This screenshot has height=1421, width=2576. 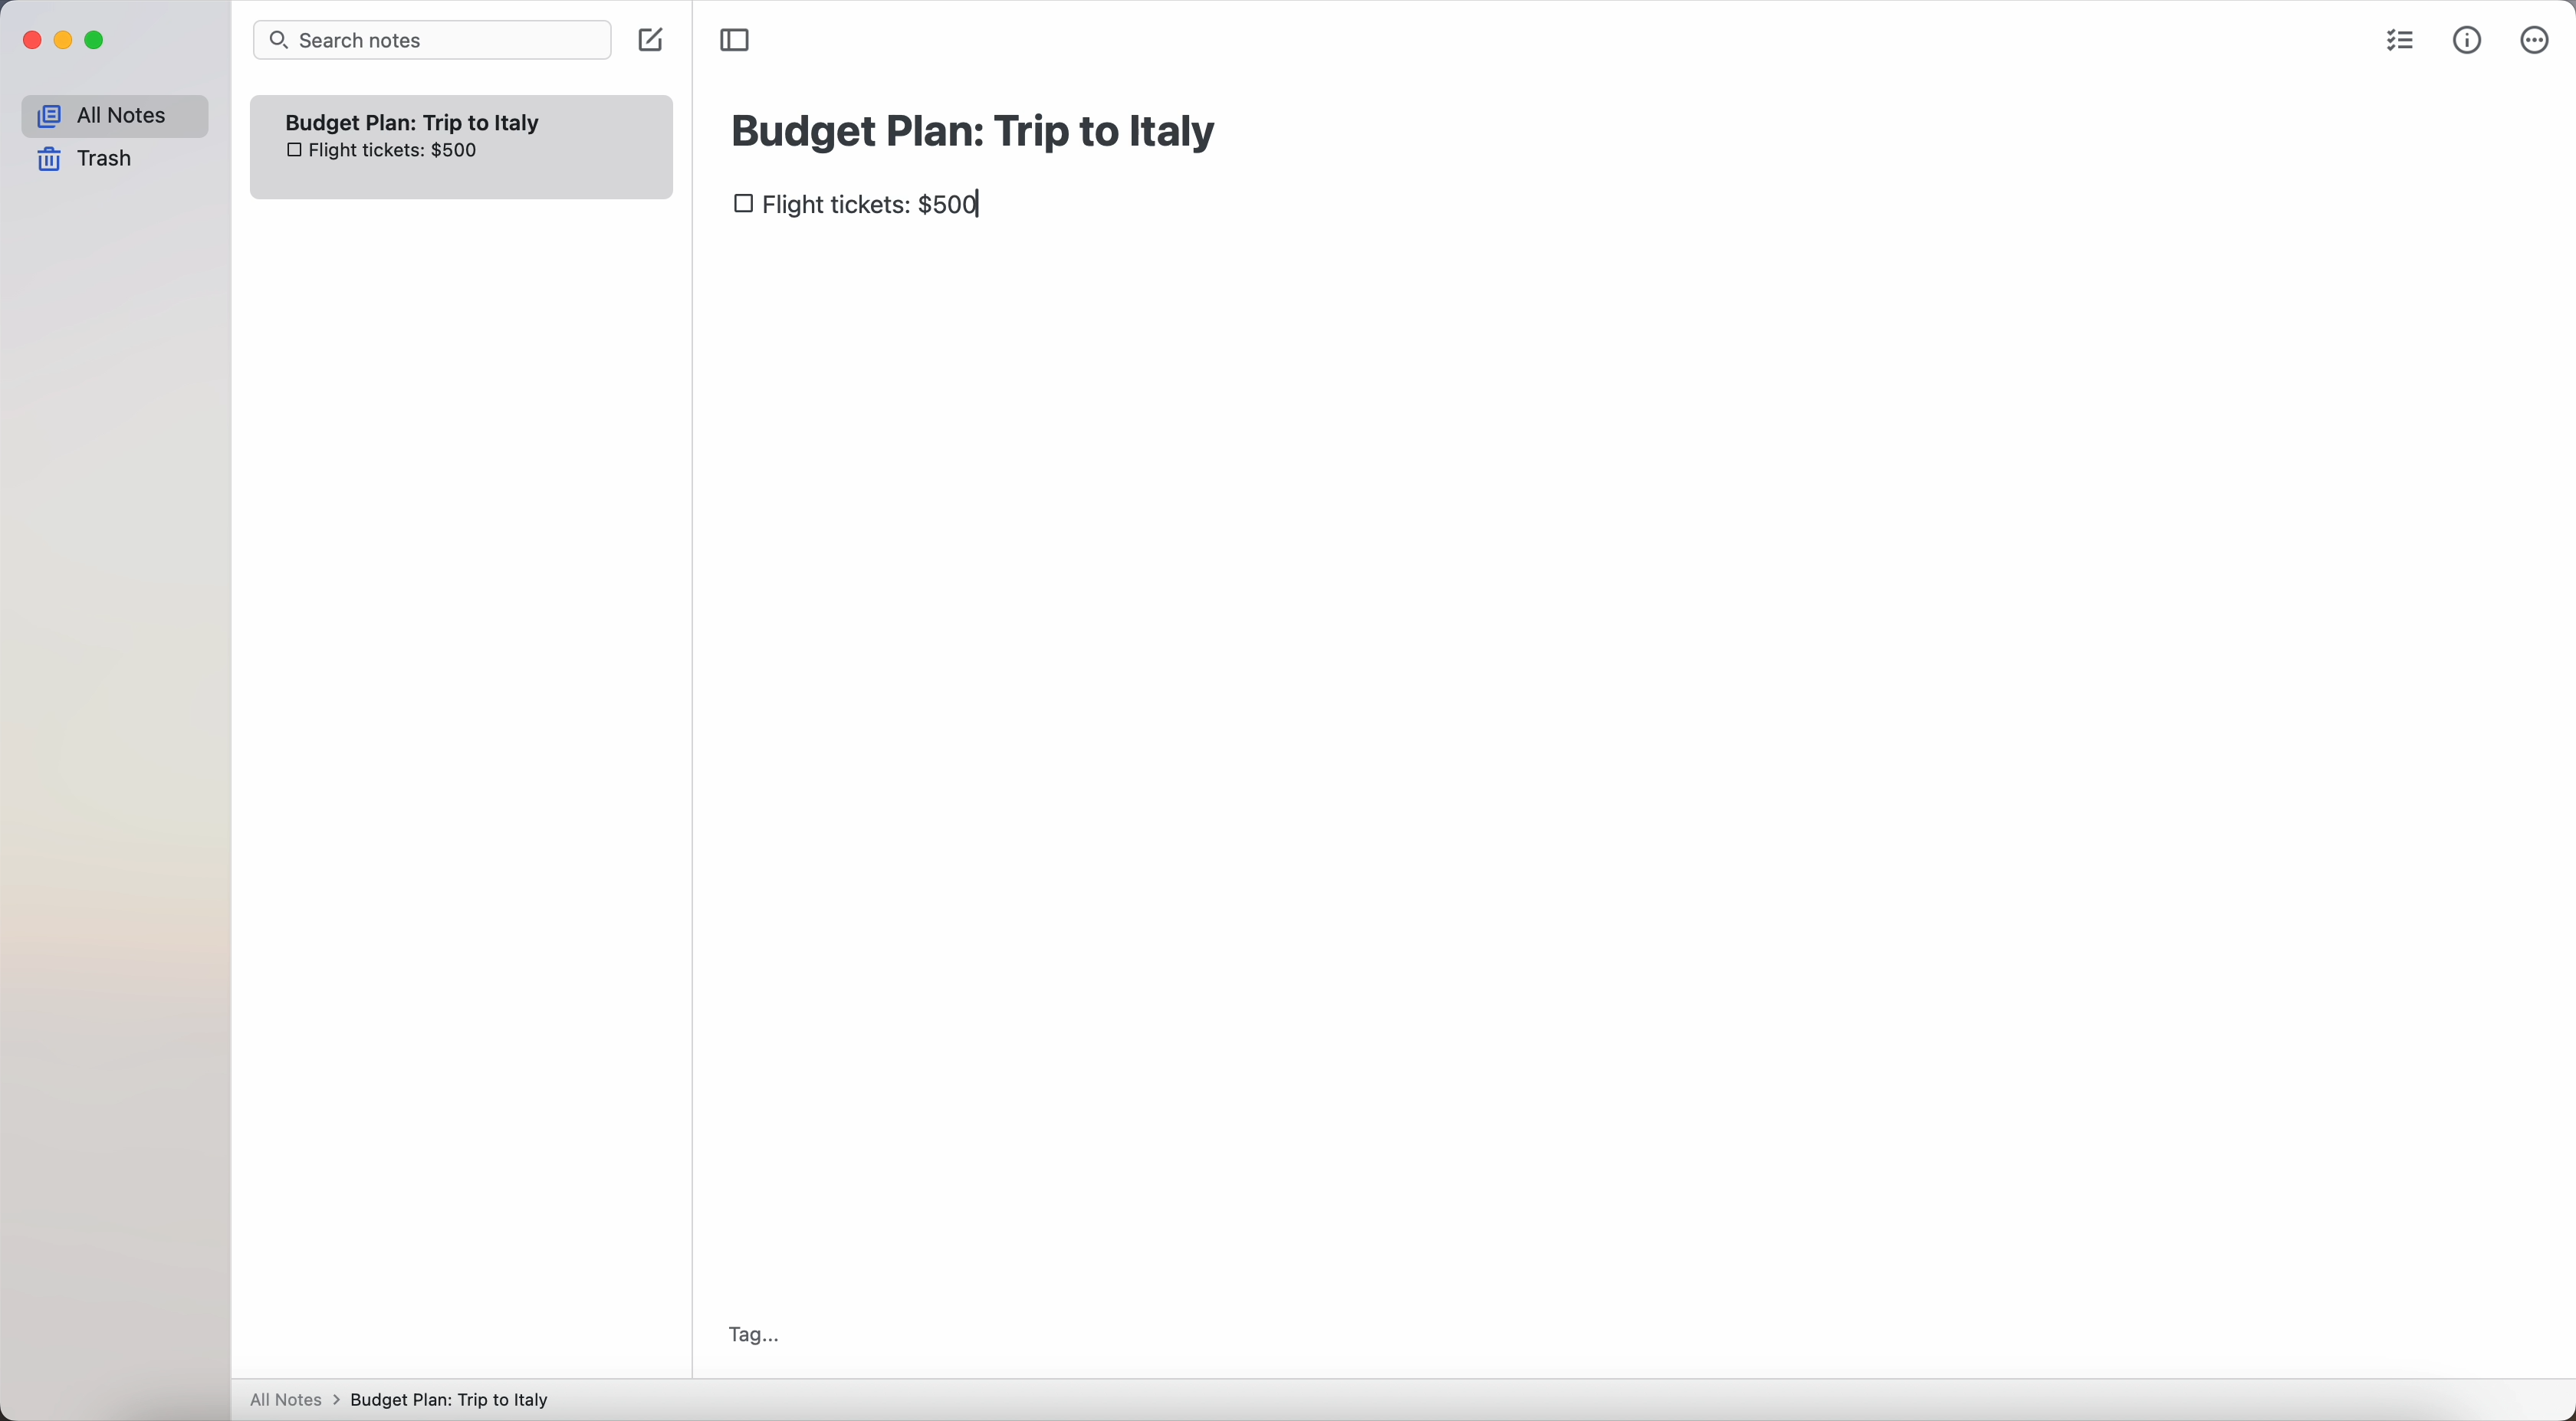 What do you see at coordinates (2536, 40) in the screenshot?
I see `more options` at bounding box center [2536, 40].